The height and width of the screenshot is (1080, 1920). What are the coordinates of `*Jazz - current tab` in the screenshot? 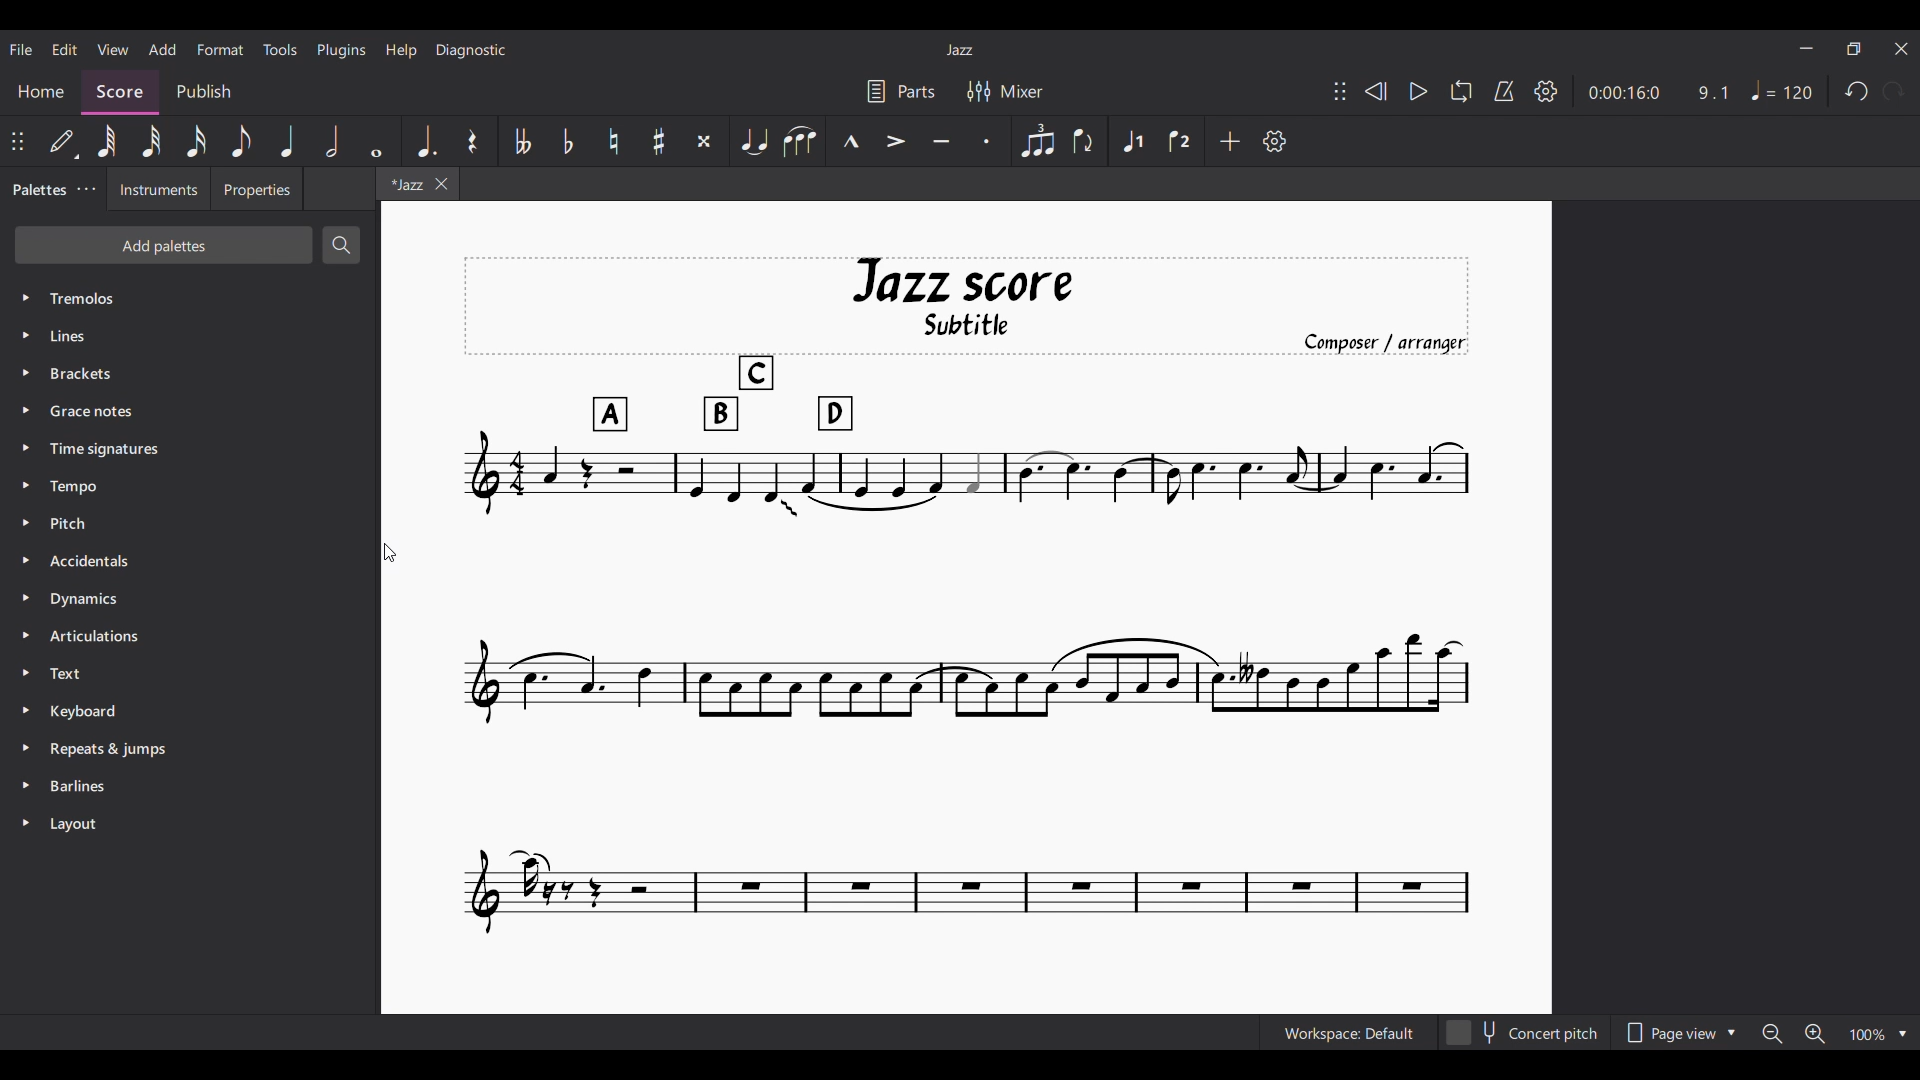 It's located at (403, 183).